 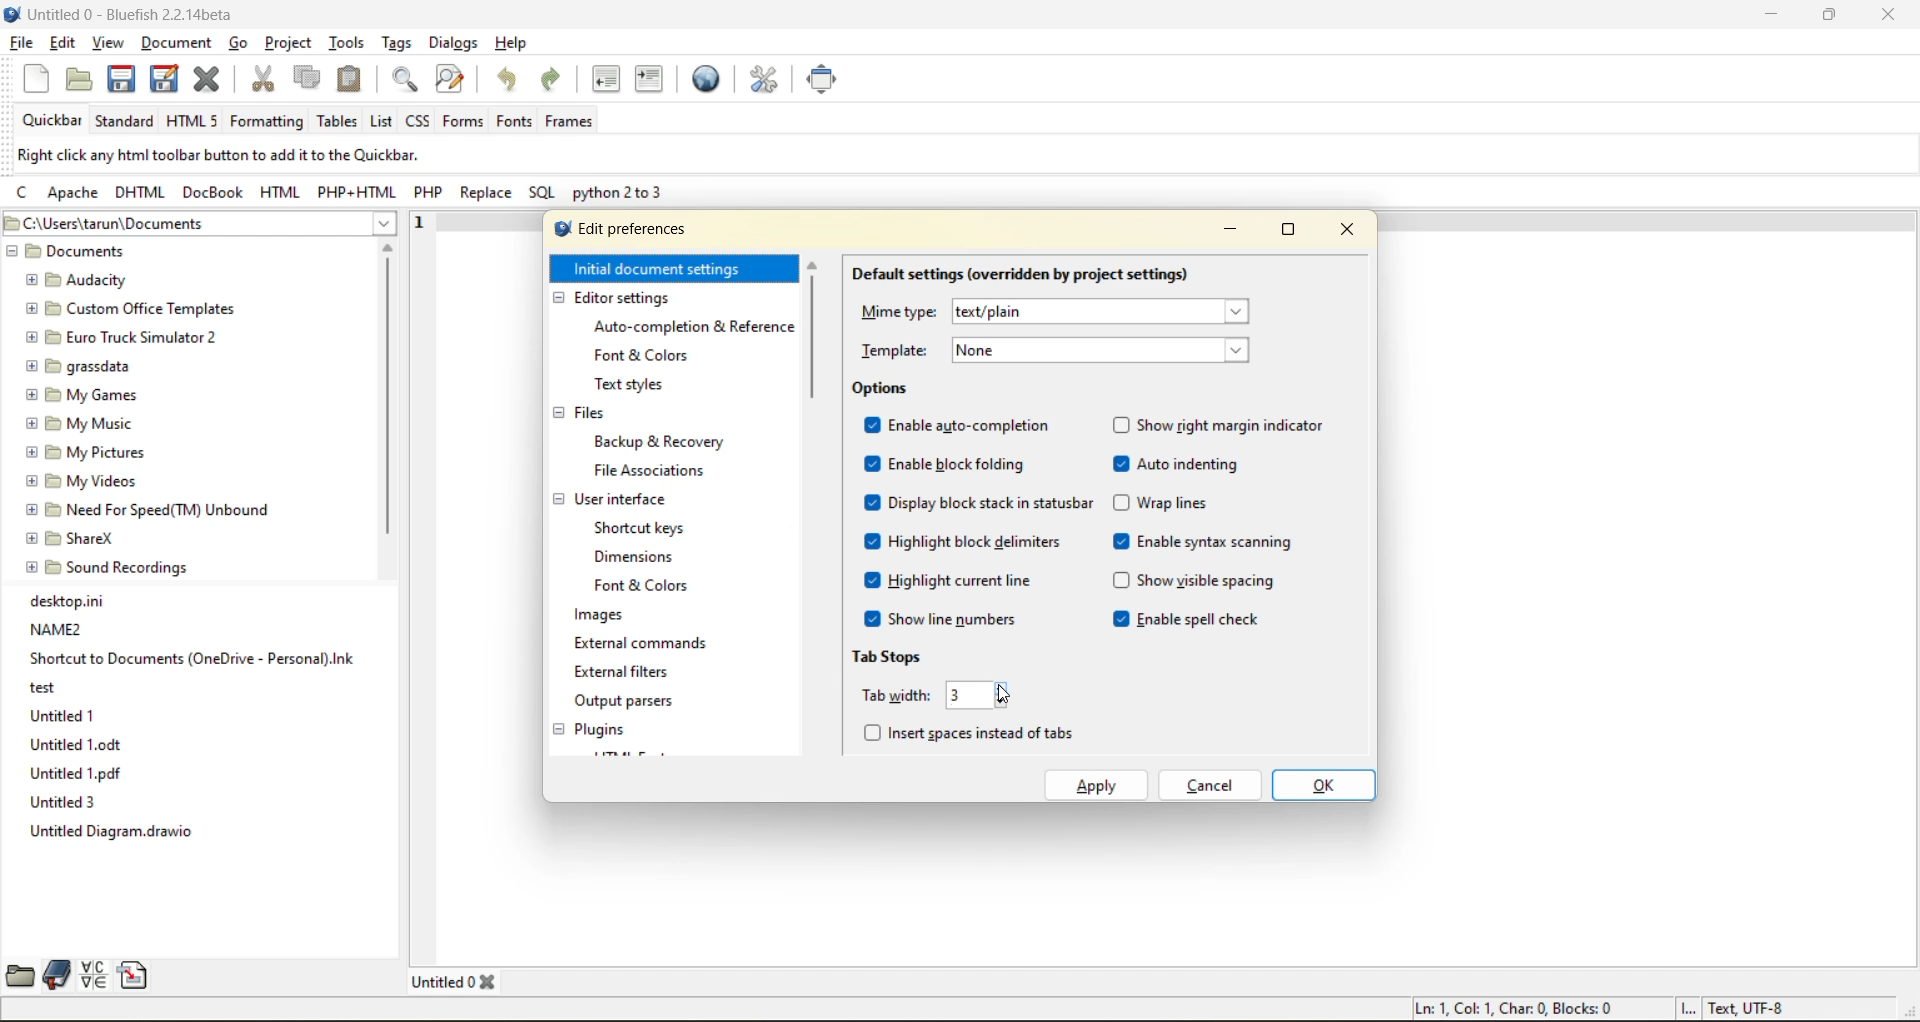 What do you see at coordinates (396, 43) in the screenshot?
I see `tags` at bounding box center [396, 43].